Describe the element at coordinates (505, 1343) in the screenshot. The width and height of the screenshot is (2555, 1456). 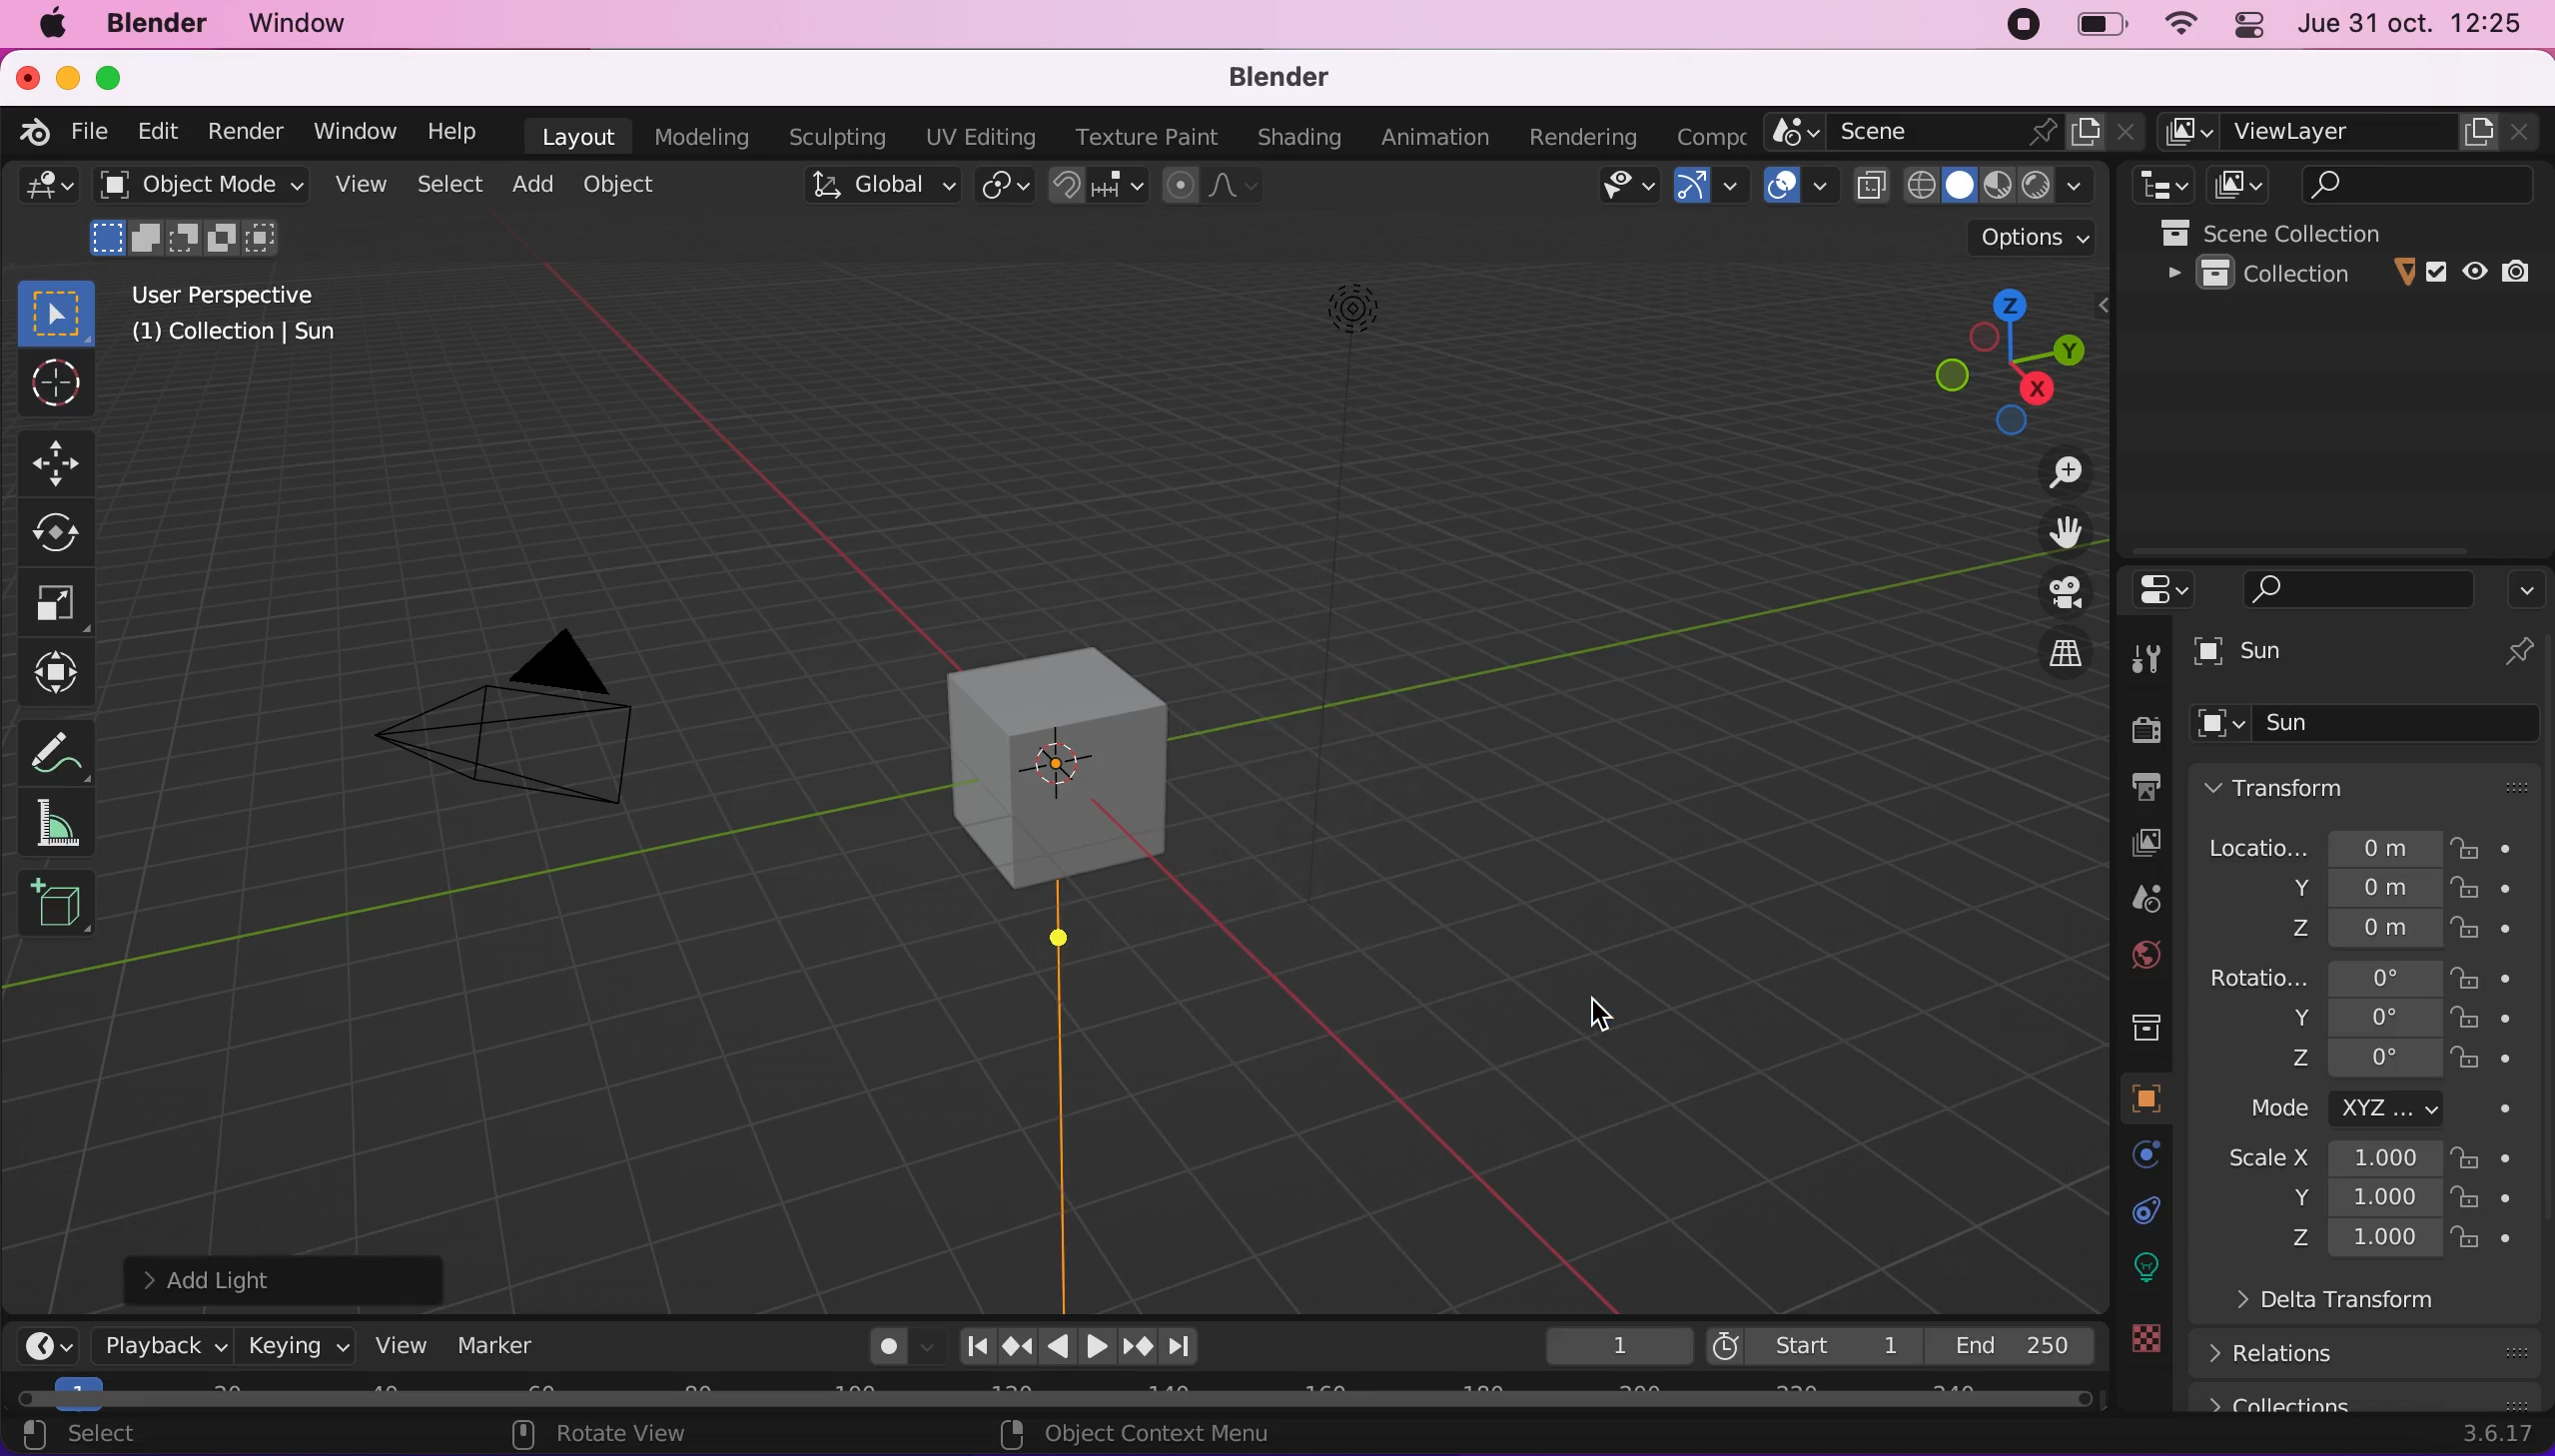
I see `marker` at that location.